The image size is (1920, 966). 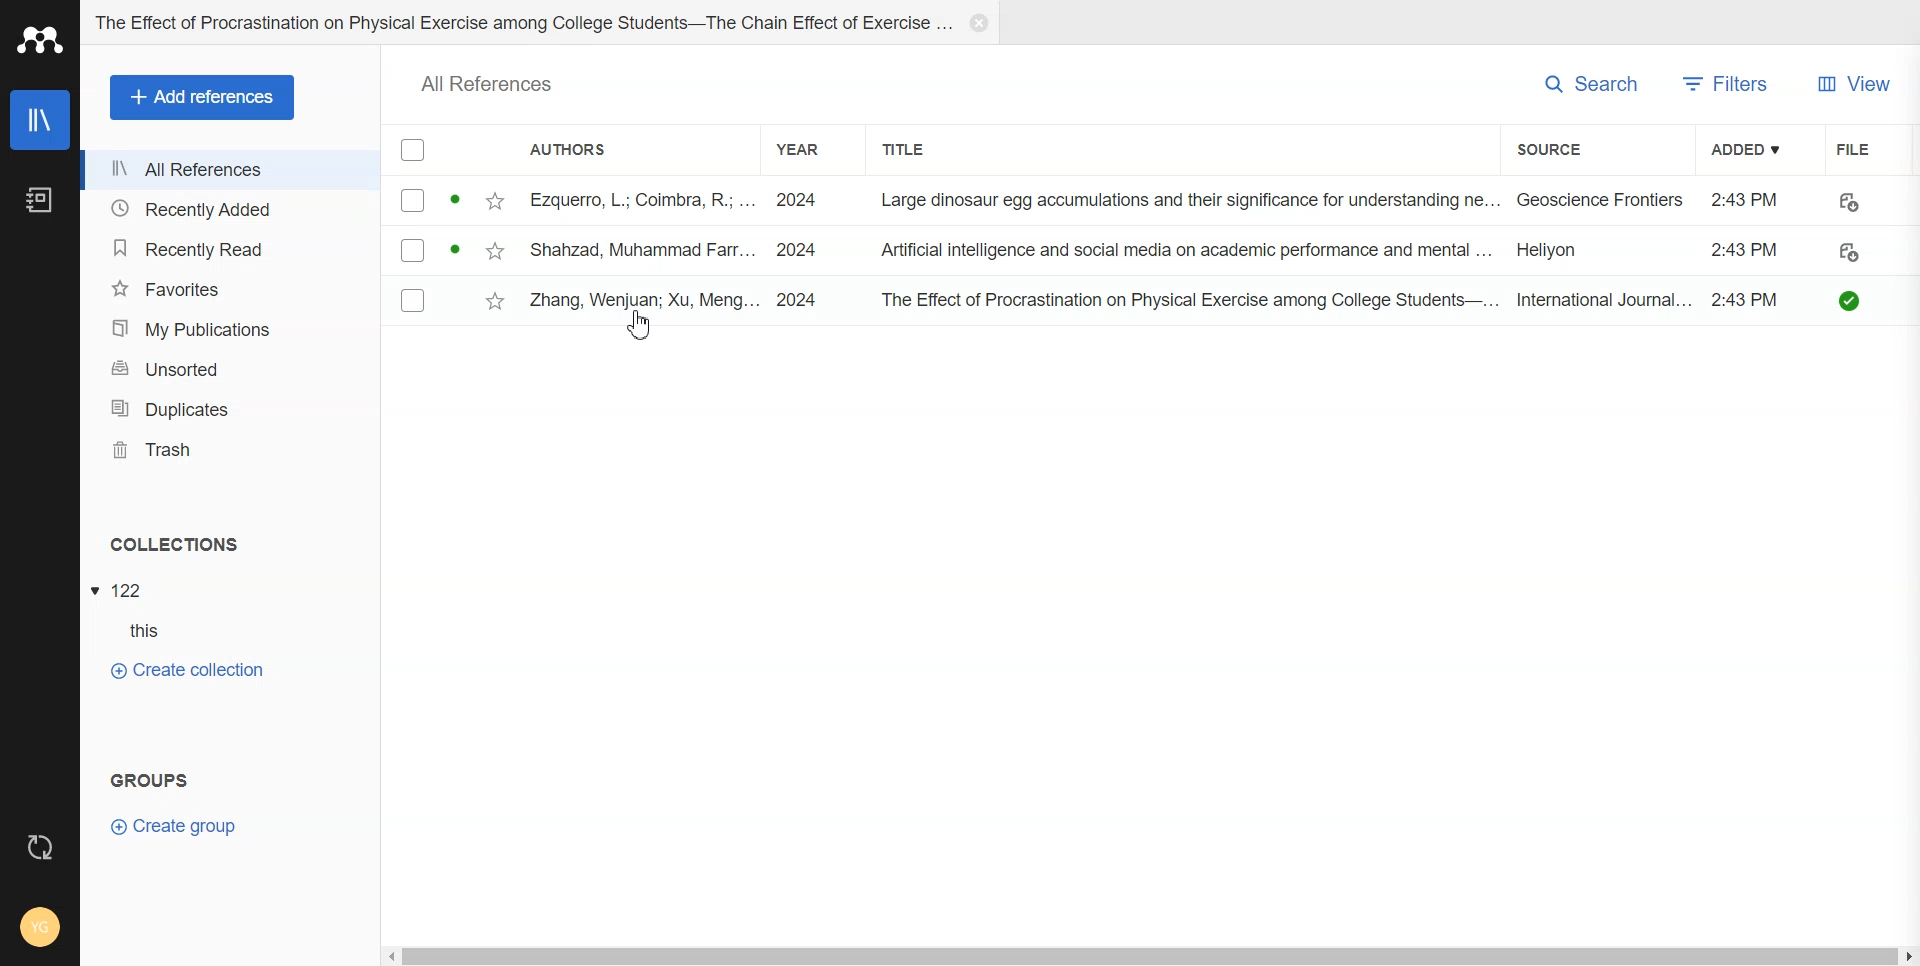 What do you see at coordinates (640, 327) in the screenshot?
I see `Cursor` at bounding box center [640, 327].